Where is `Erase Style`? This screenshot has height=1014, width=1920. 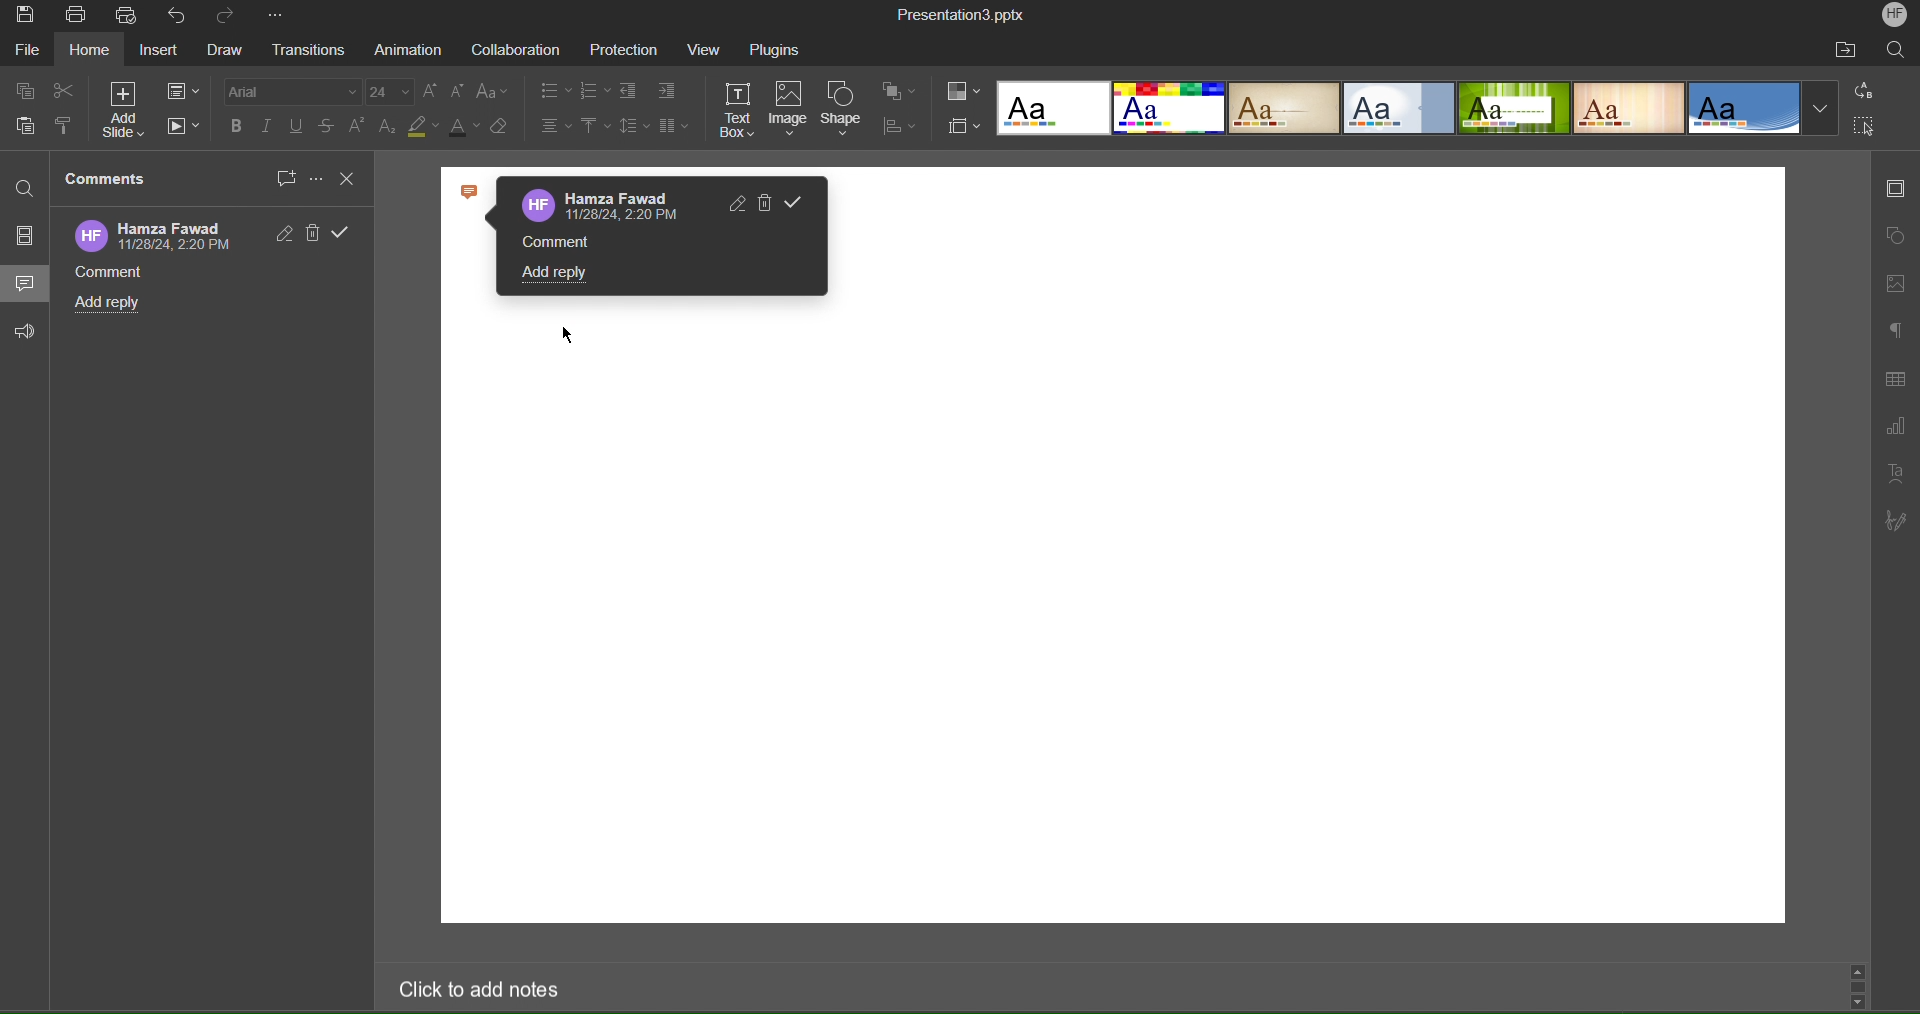 Erase Style is located at coordinates (501, 128).